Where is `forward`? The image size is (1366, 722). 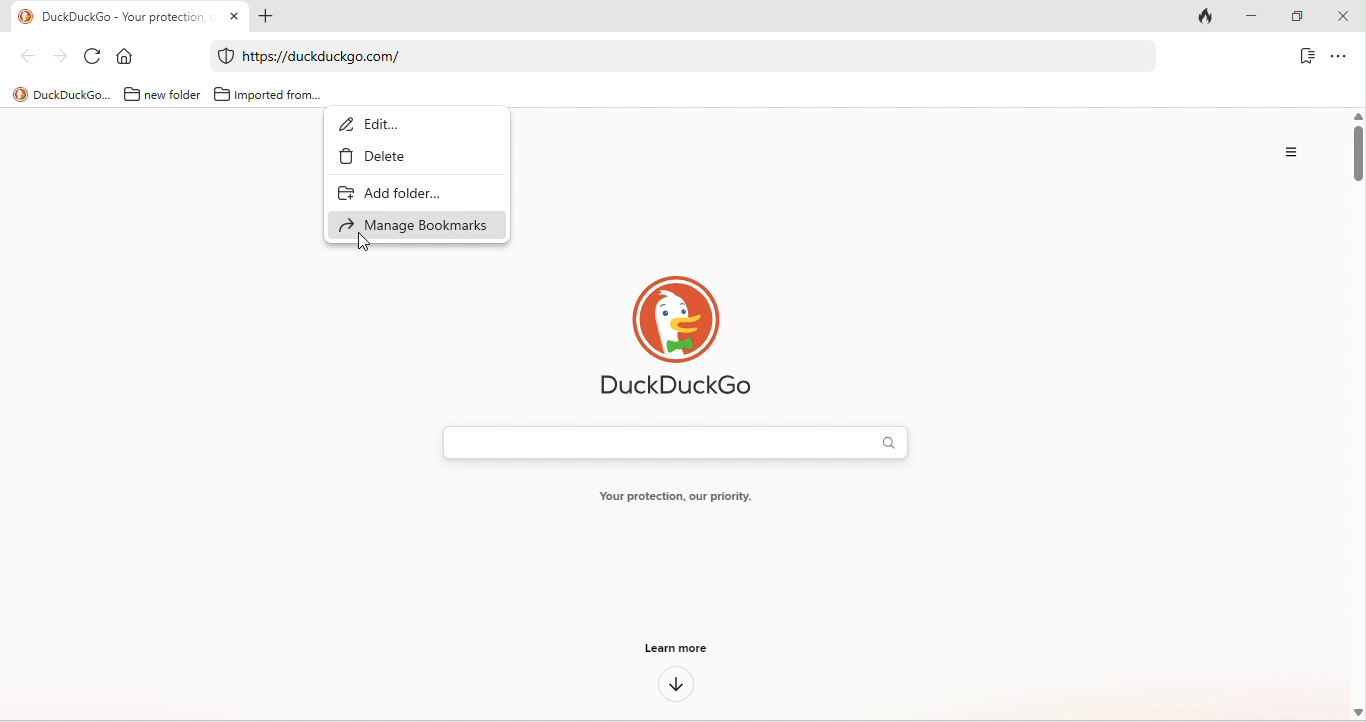
forward is located at coordinates (56, 55).